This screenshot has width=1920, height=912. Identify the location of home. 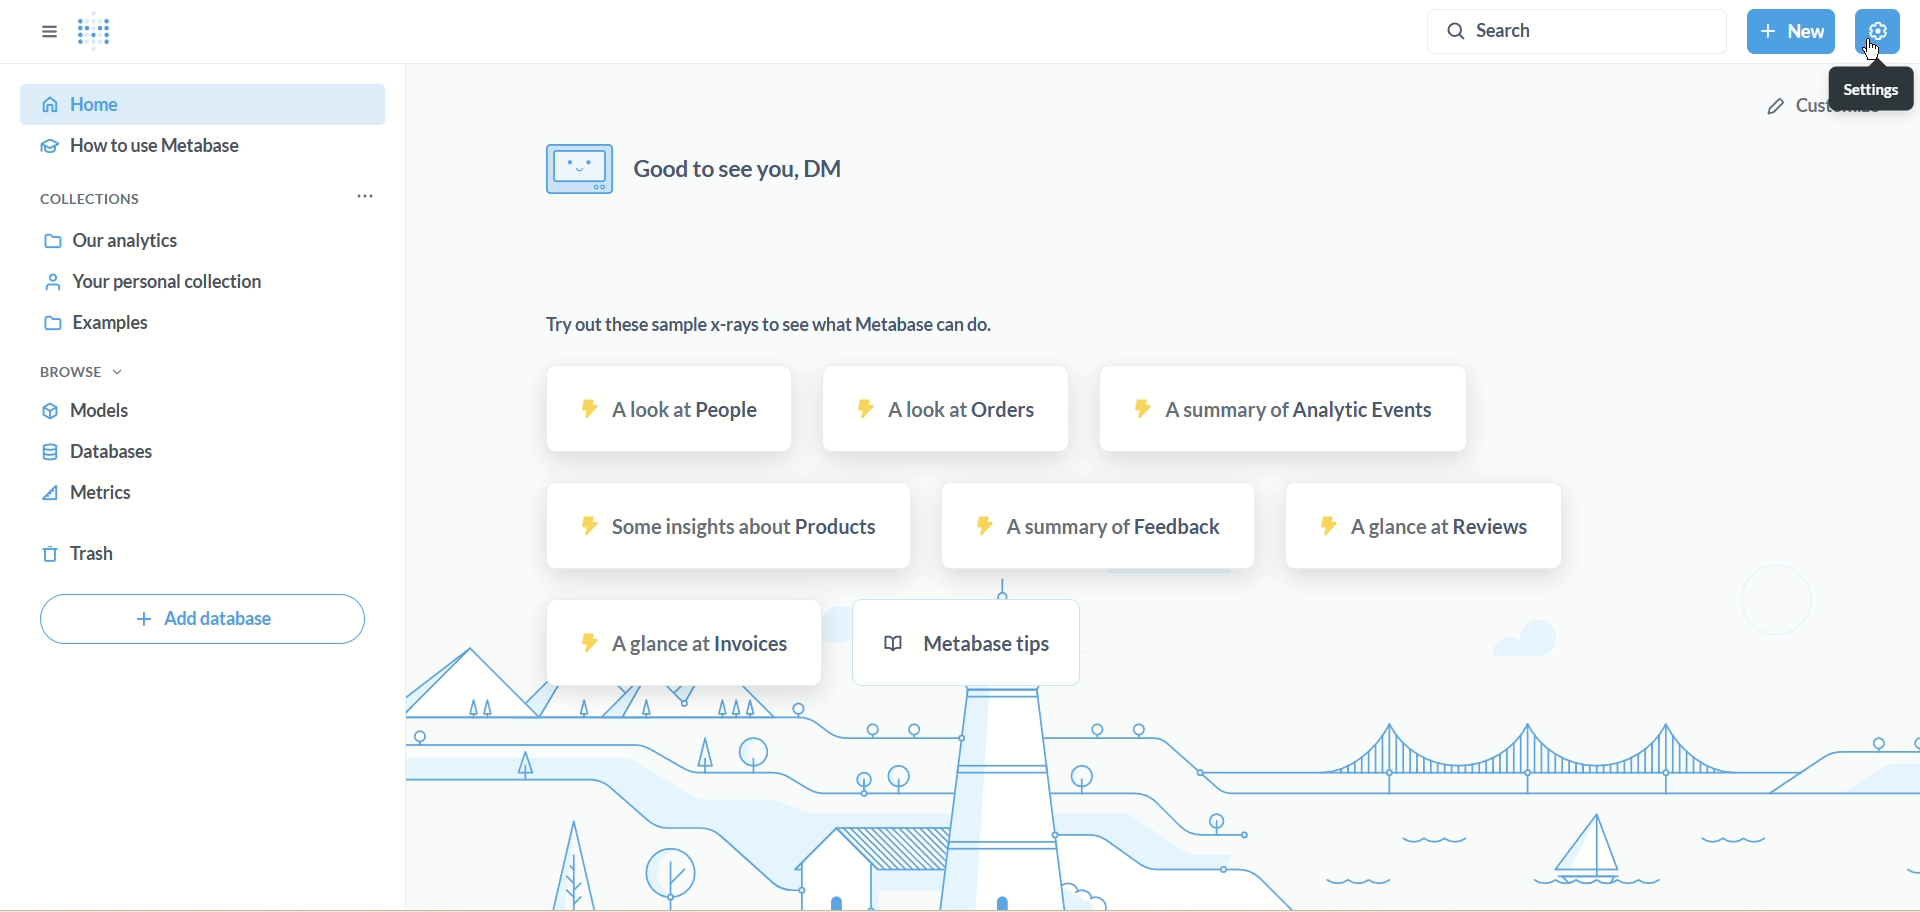
(200, 106).